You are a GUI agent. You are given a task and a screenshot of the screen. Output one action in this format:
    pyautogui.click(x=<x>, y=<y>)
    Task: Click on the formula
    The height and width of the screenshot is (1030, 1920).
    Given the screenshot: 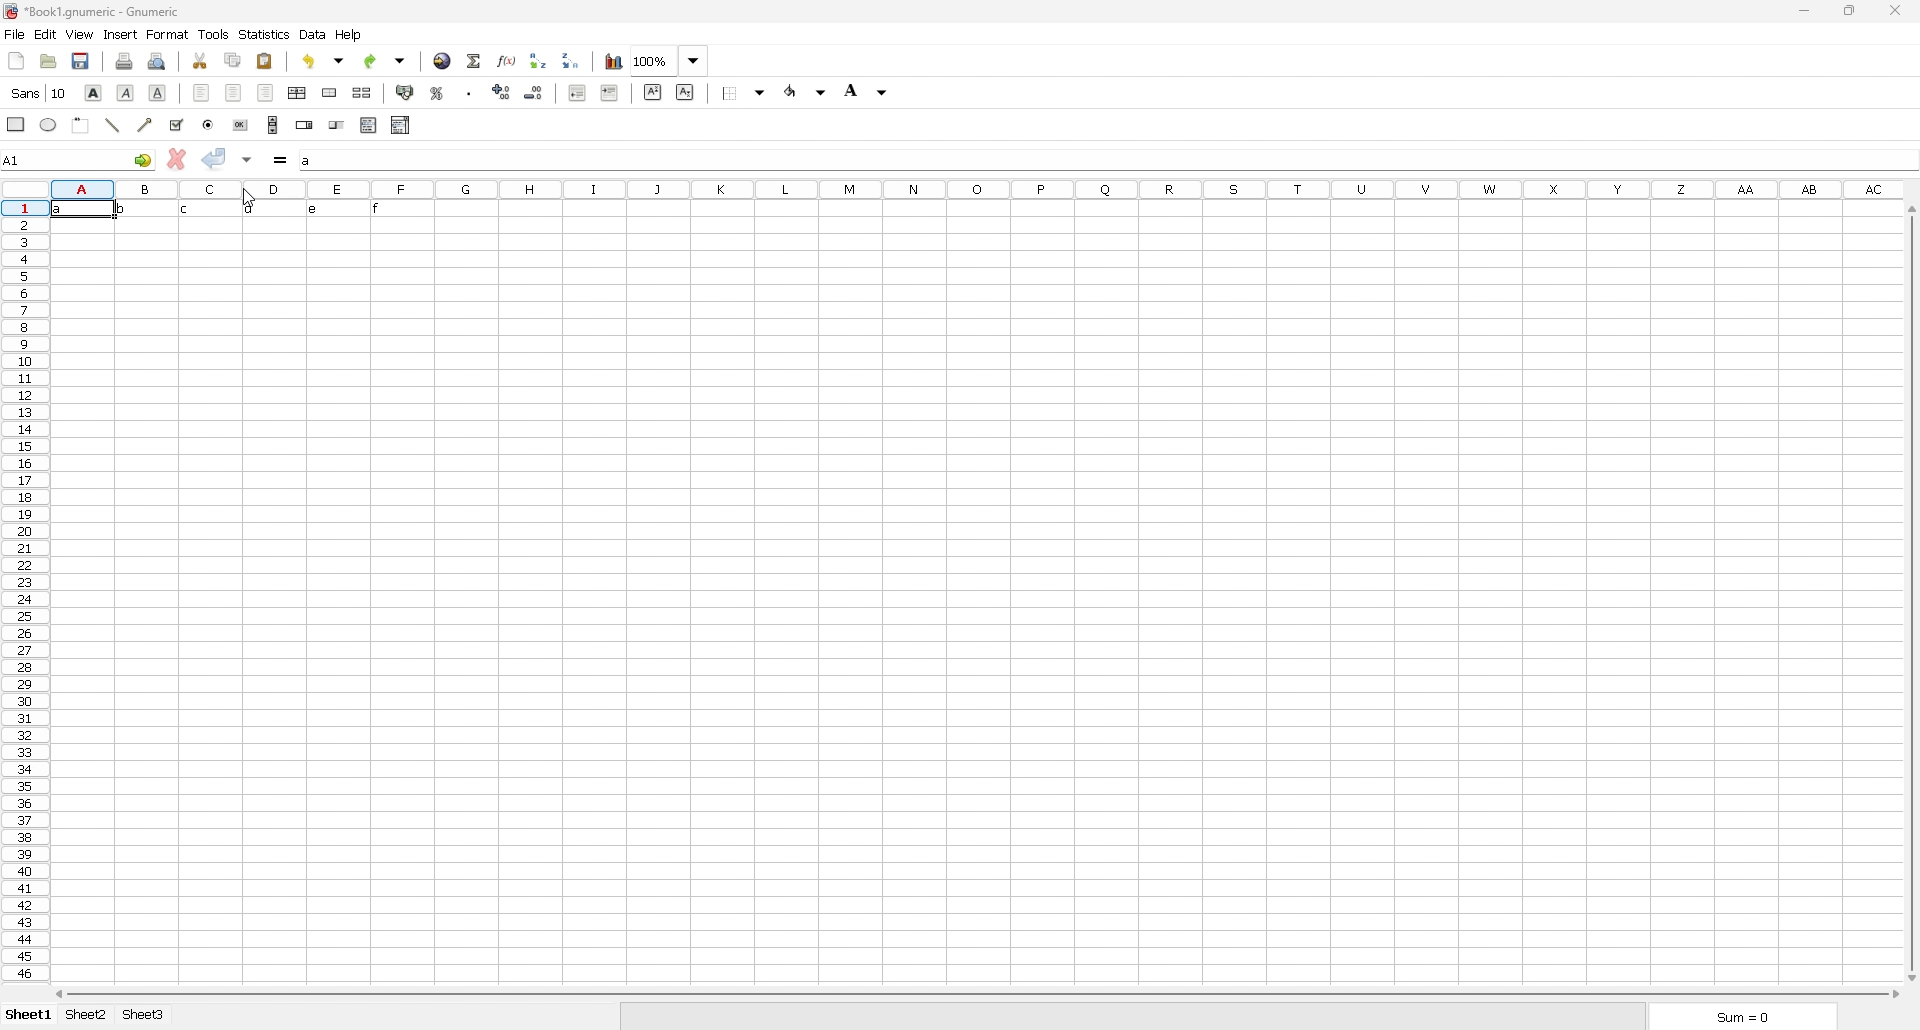 What is the action you would take?
    pyautogui.click(x=282, y=160)
    